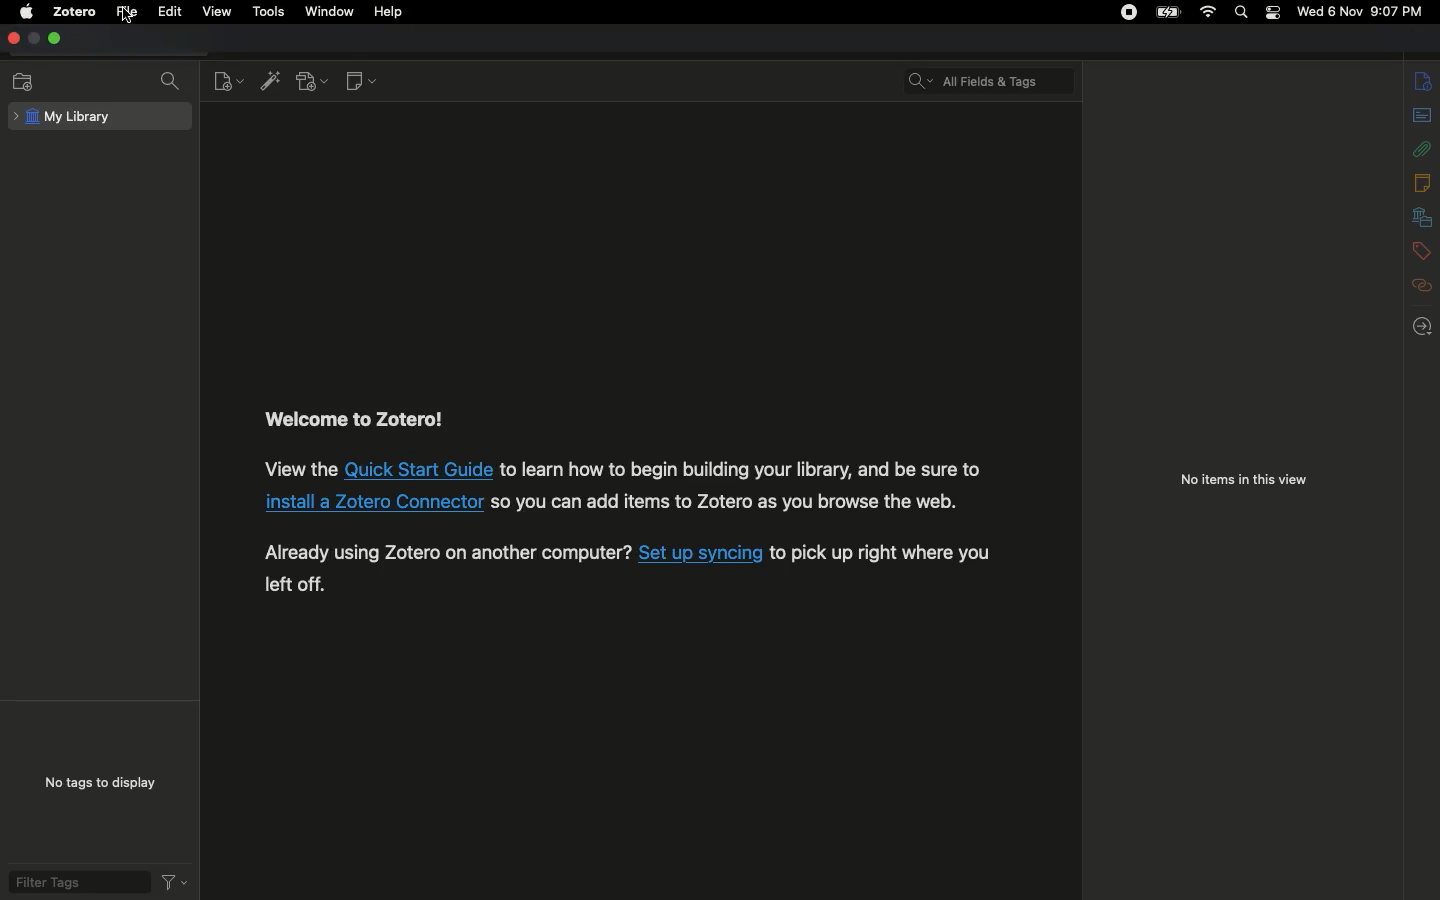  Describe the element at coordinates (1423, 182) in the screenshot. I see `Notes` at that location.